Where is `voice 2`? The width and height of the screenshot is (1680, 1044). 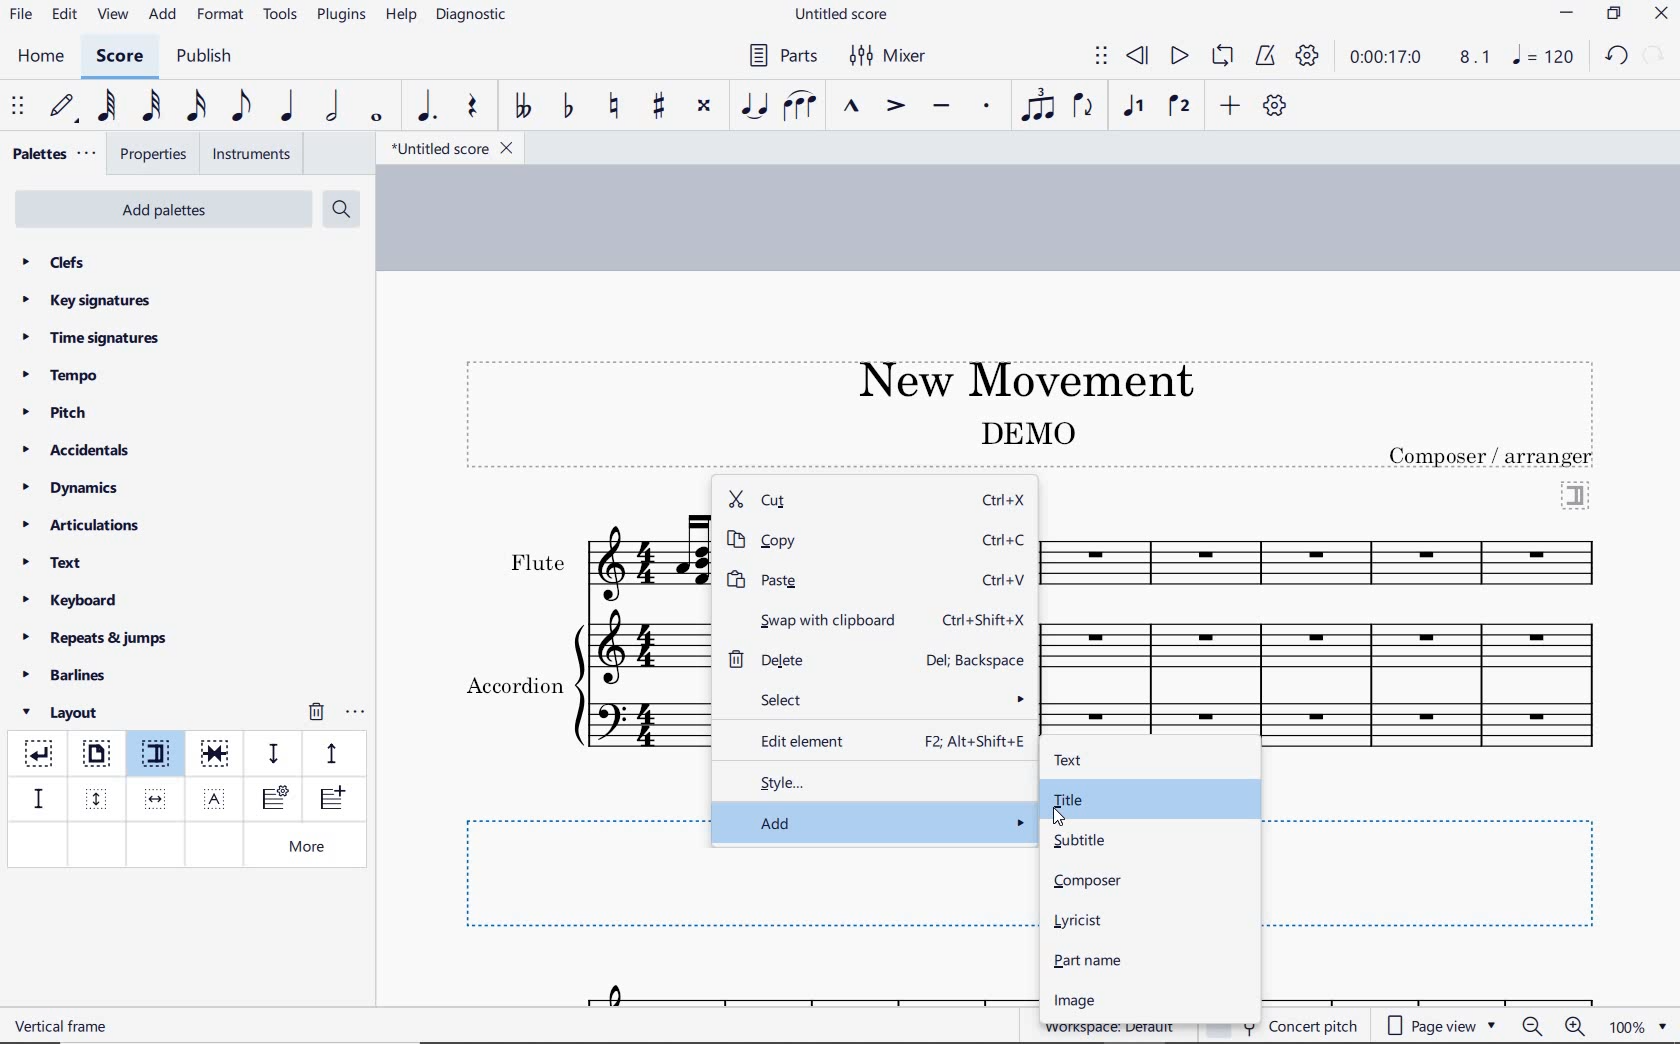
voice 2 is located at coordinates (1180, 107).